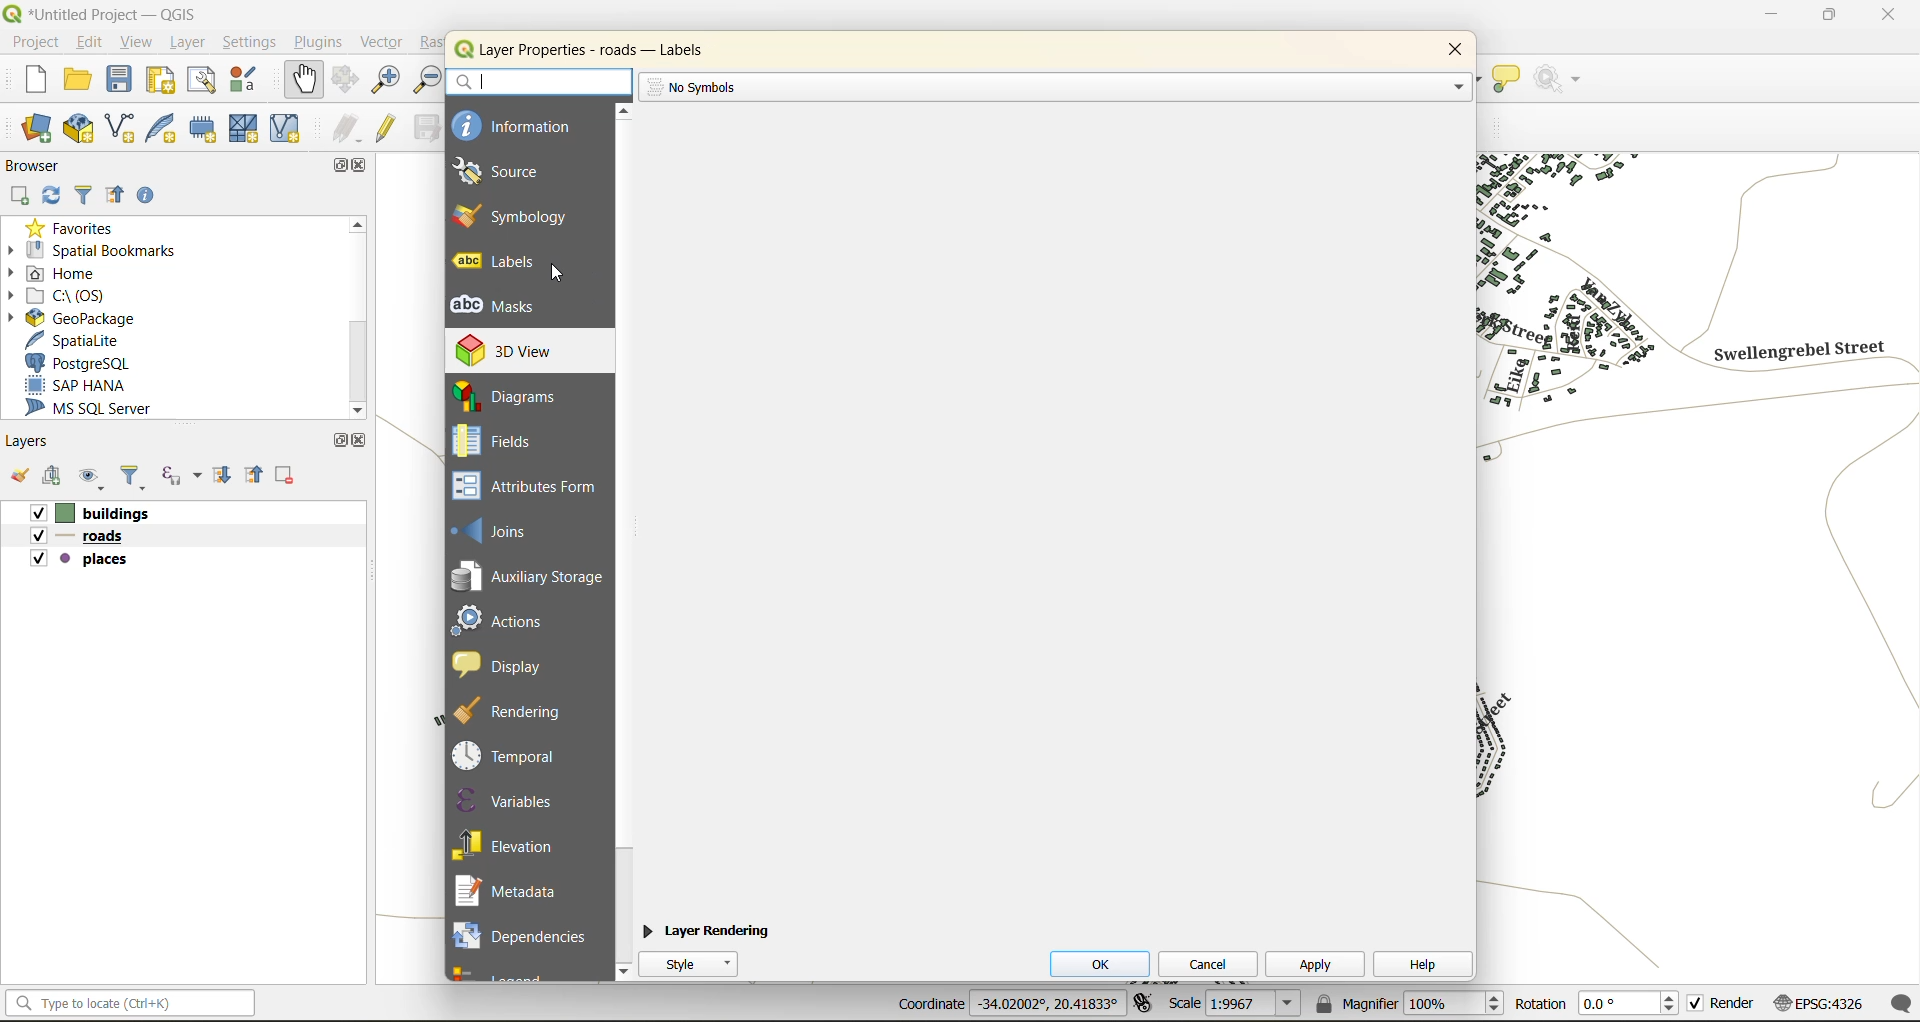 The height and width of the screenshot is (1022, 1920). Describe the element at coordinates (36, 169) in the screenshot. I see `browser` at that location.